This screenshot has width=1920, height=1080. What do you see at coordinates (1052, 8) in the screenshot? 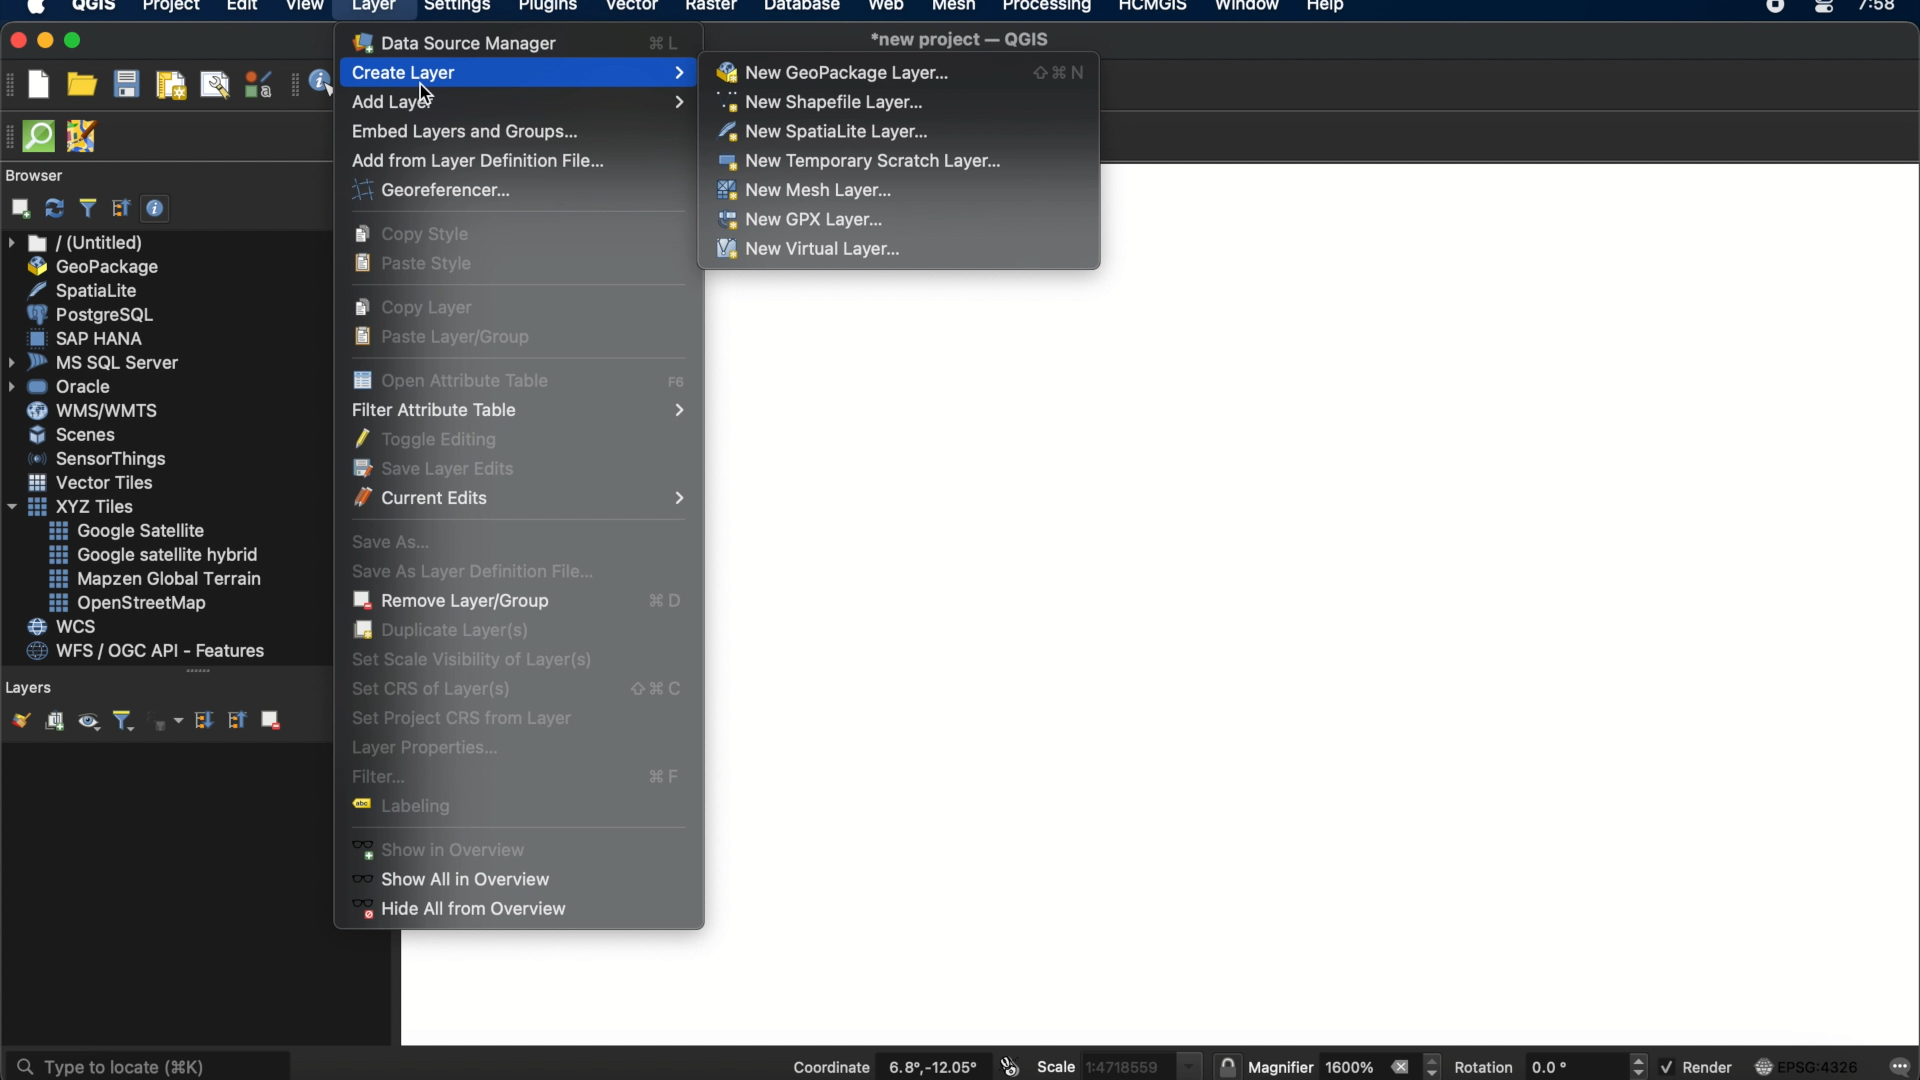
I see `processing` at bounding box center [1052, 8].